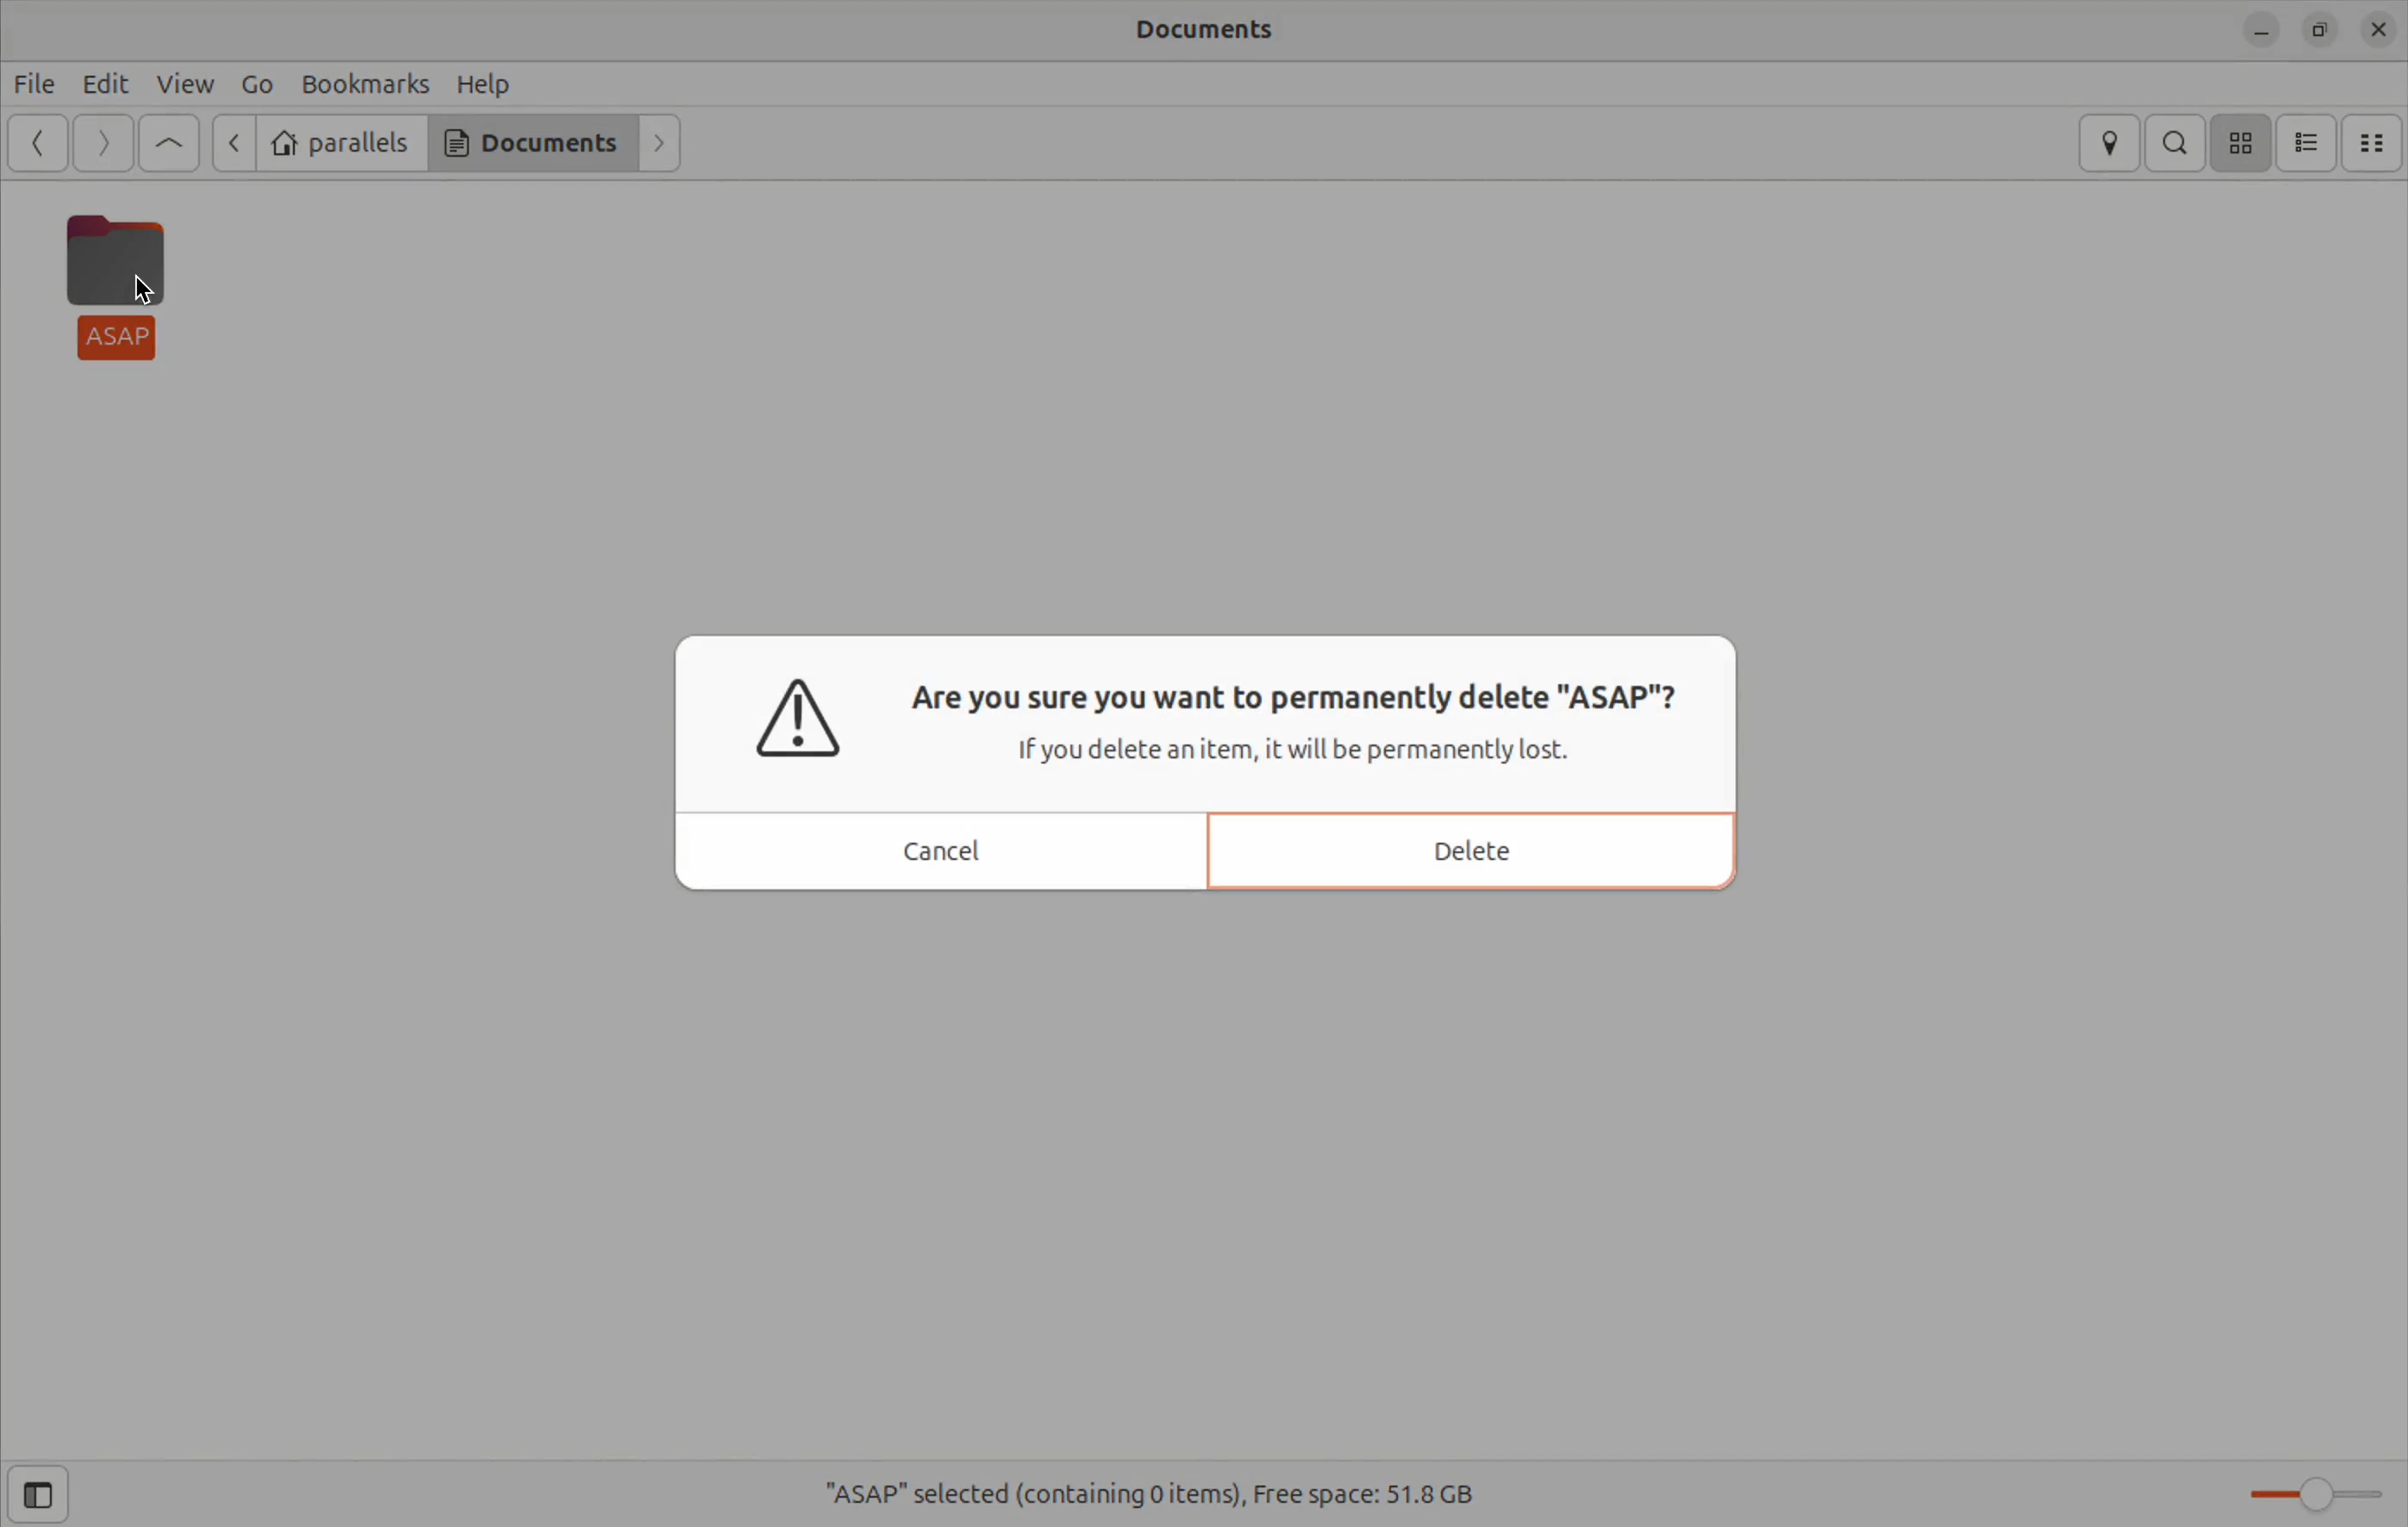 The height and width of the screenshot is (1527, 2408). I want to click on locations, so click(2108, 143).